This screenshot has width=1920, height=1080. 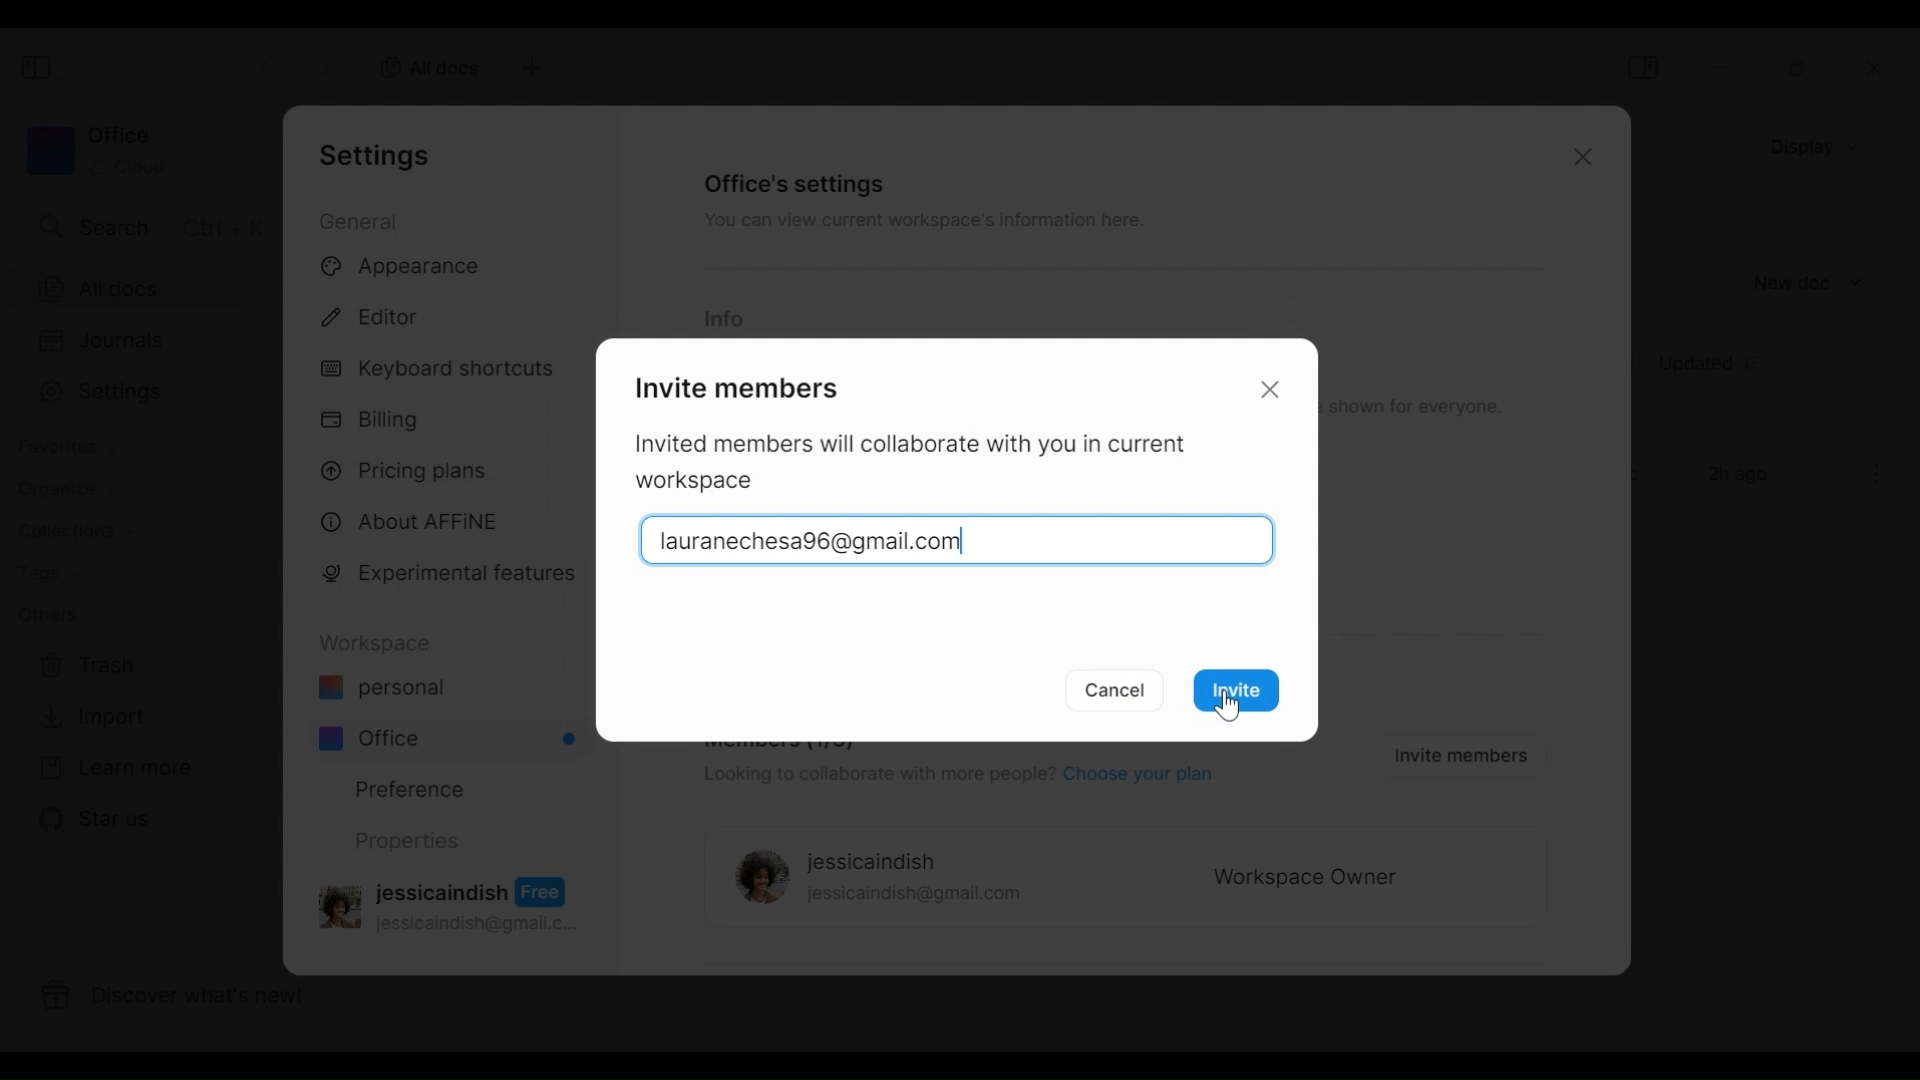 I want to click on Settings, so click(x=138, y=392).